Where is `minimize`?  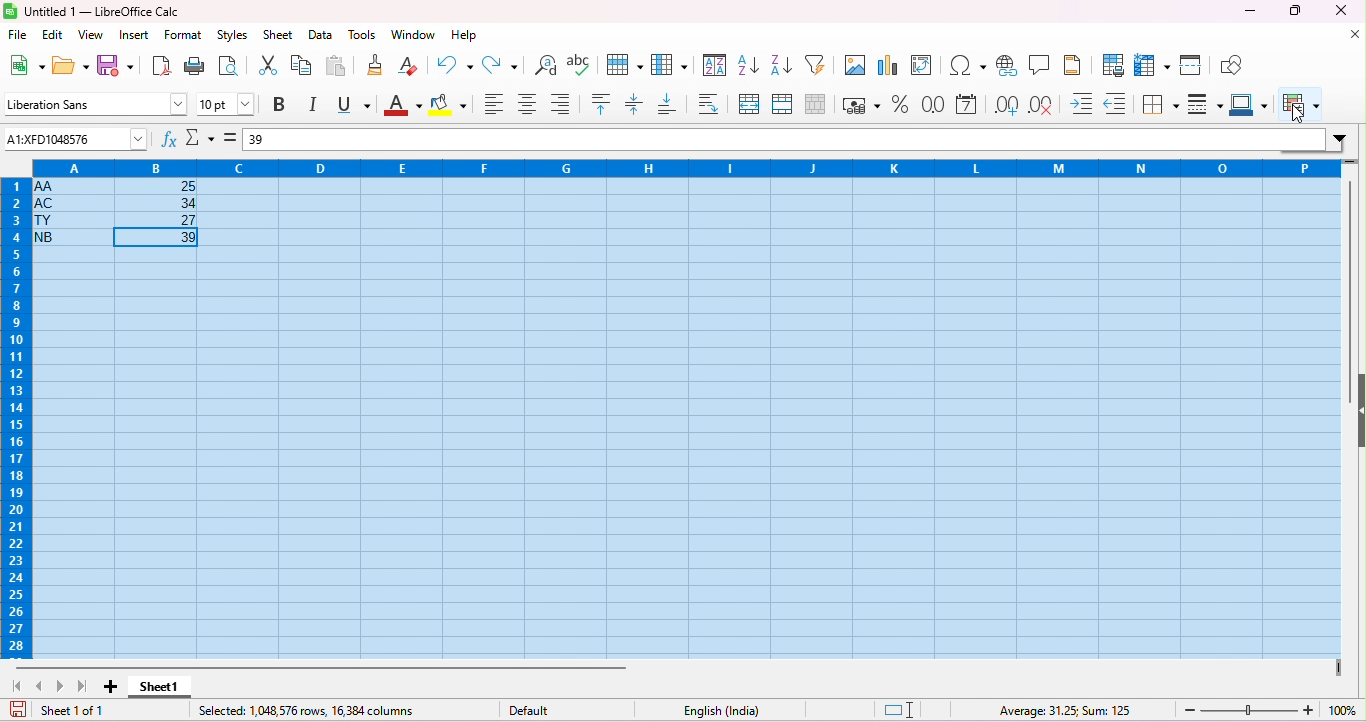 minimize is located at coordinates (1249, 12).